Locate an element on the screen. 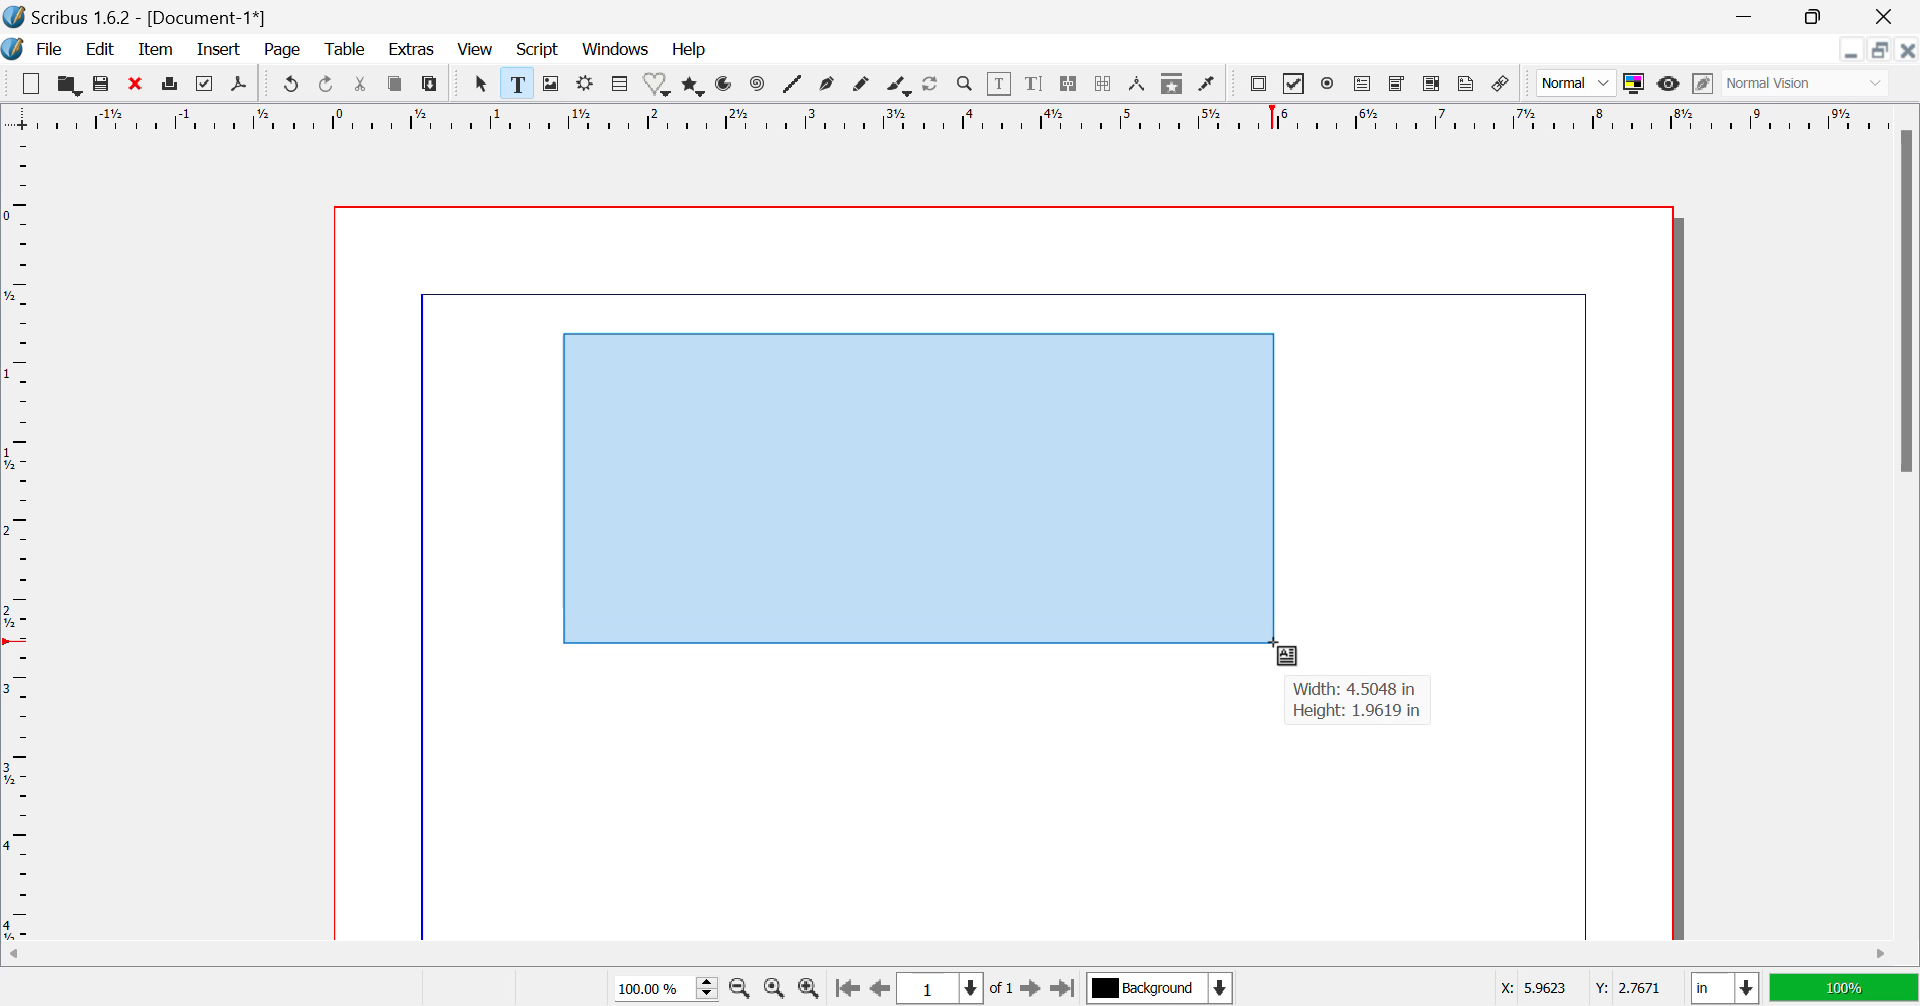  Vertical Scroll Bar is located at coordinates (1903, 531).